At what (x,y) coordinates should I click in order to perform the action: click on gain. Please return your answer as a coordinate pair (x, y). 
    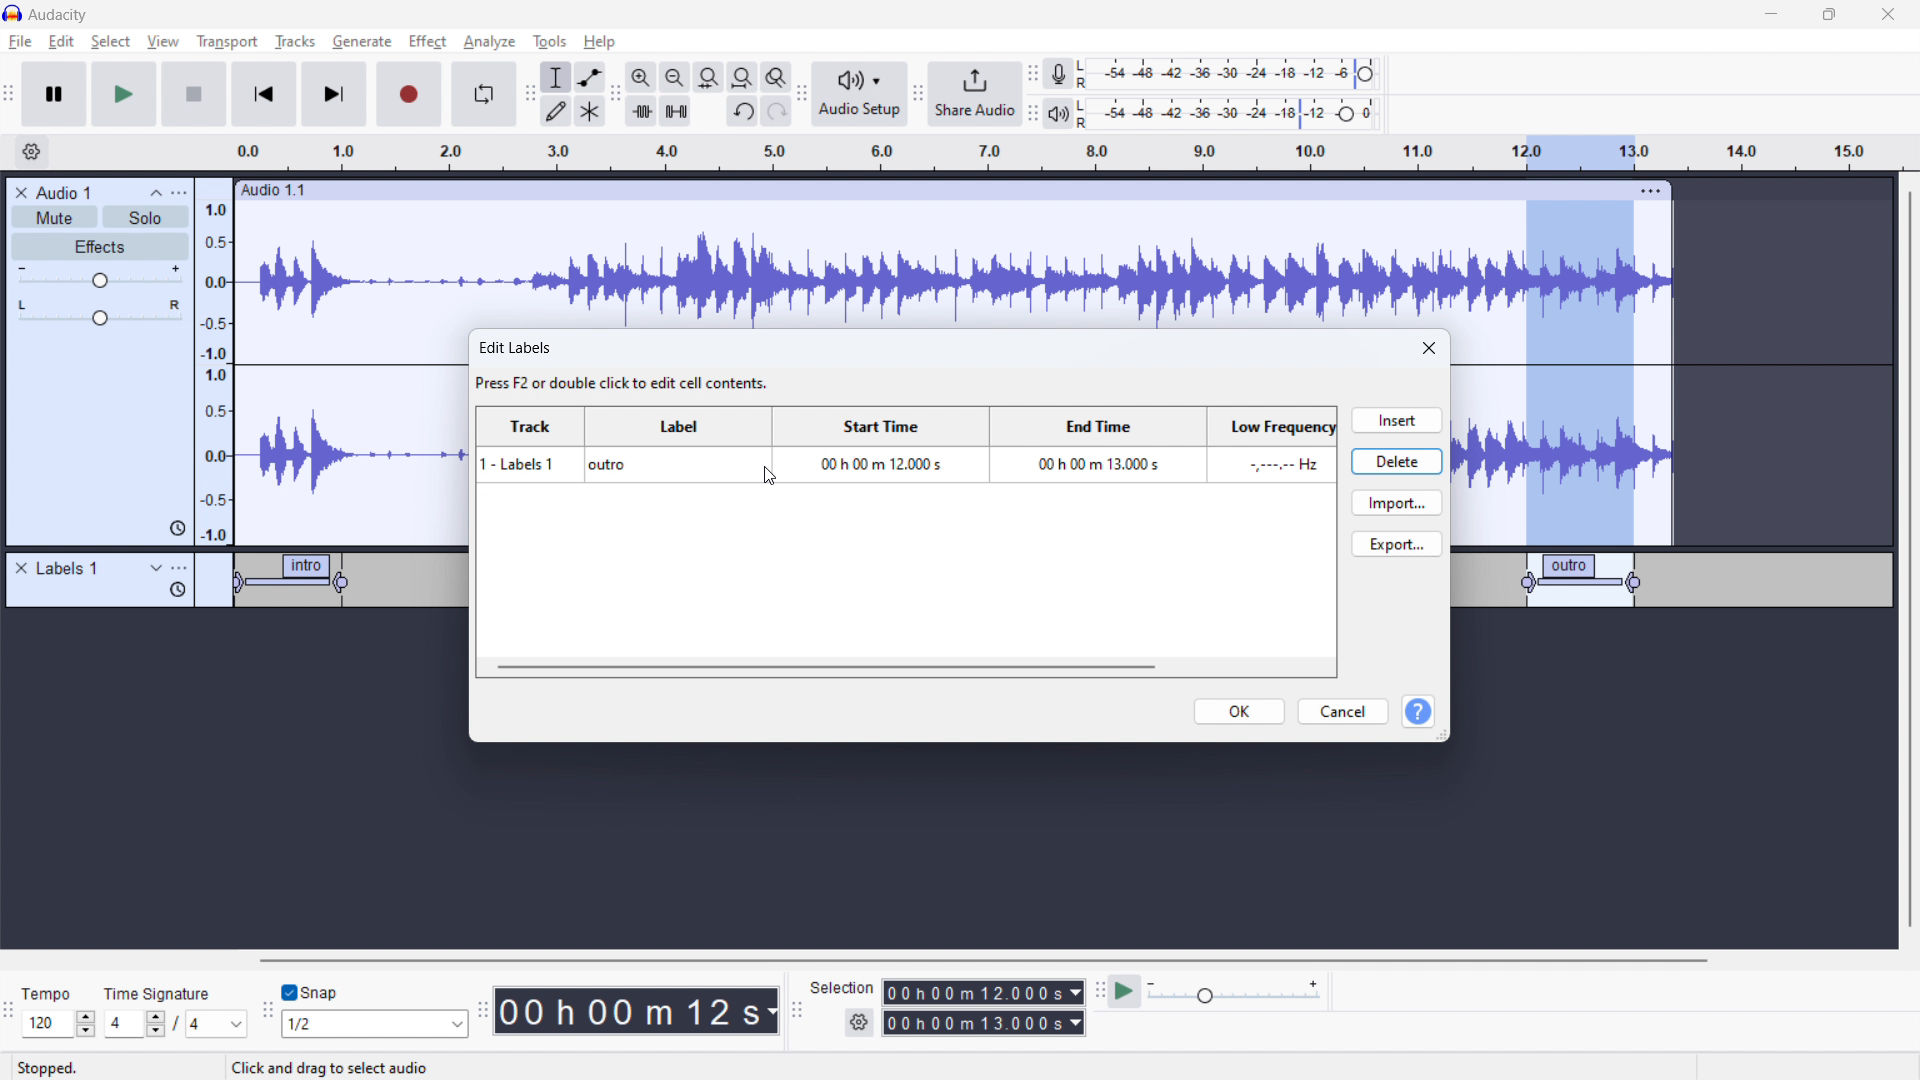
    Looking at the image, I should click on (100, 277).